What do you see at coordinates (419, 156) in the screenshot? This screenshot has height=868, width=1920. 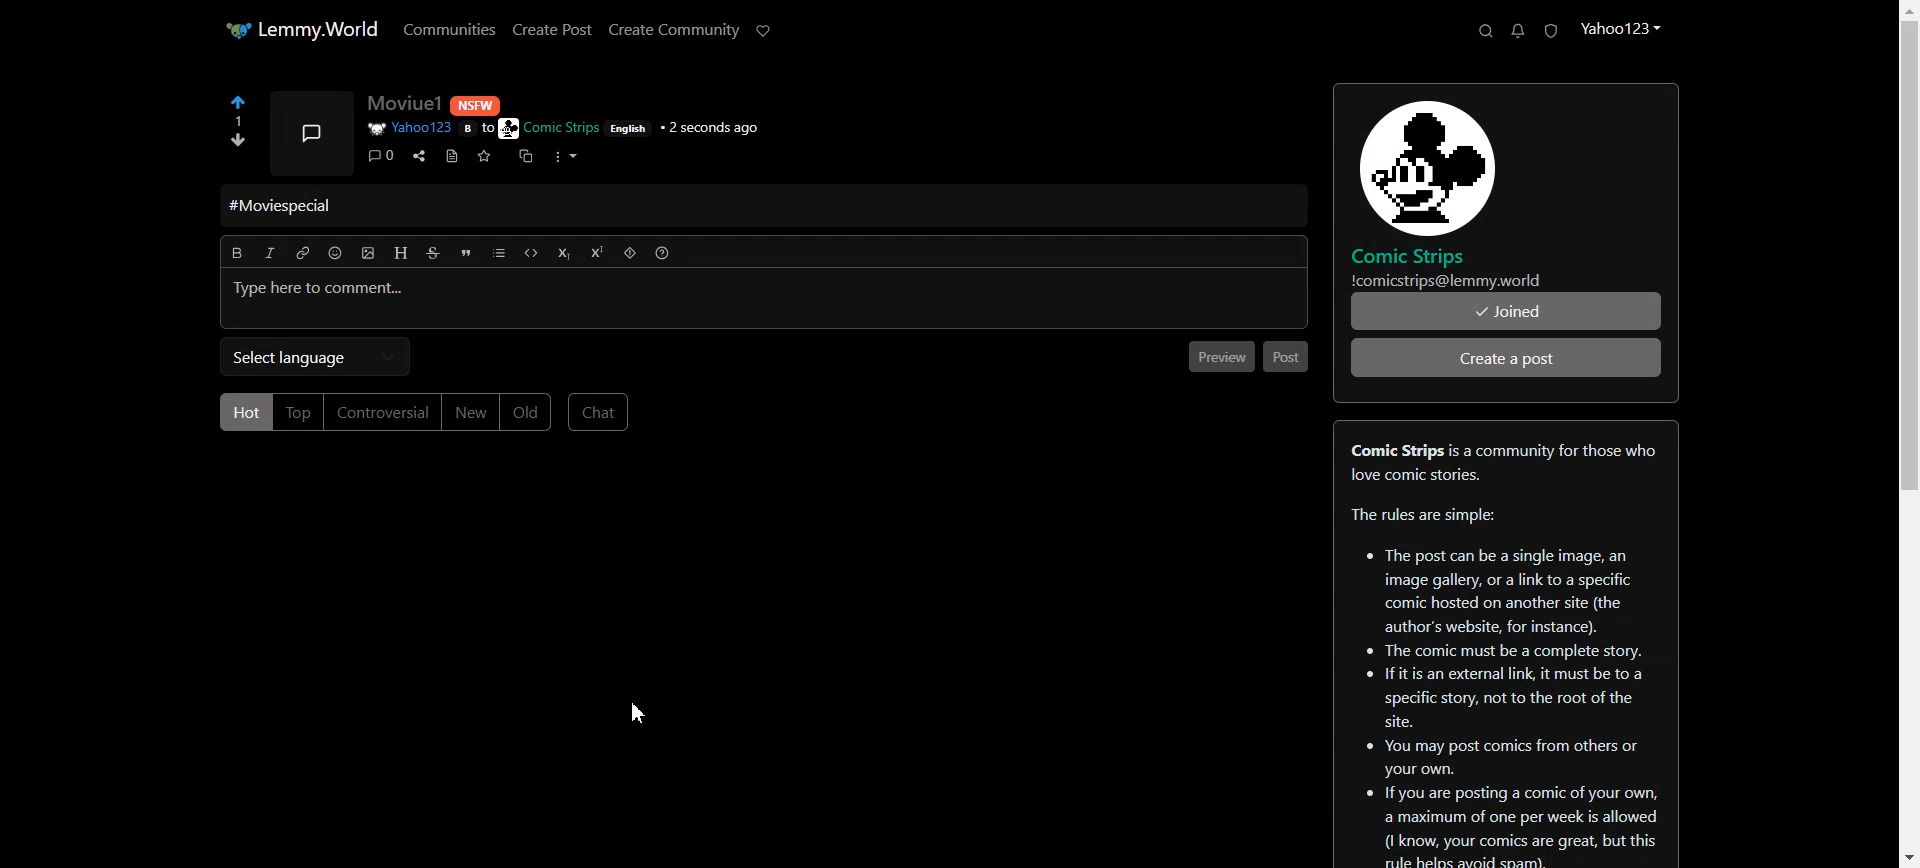 I see `Share` at bounding box center [419, 156].